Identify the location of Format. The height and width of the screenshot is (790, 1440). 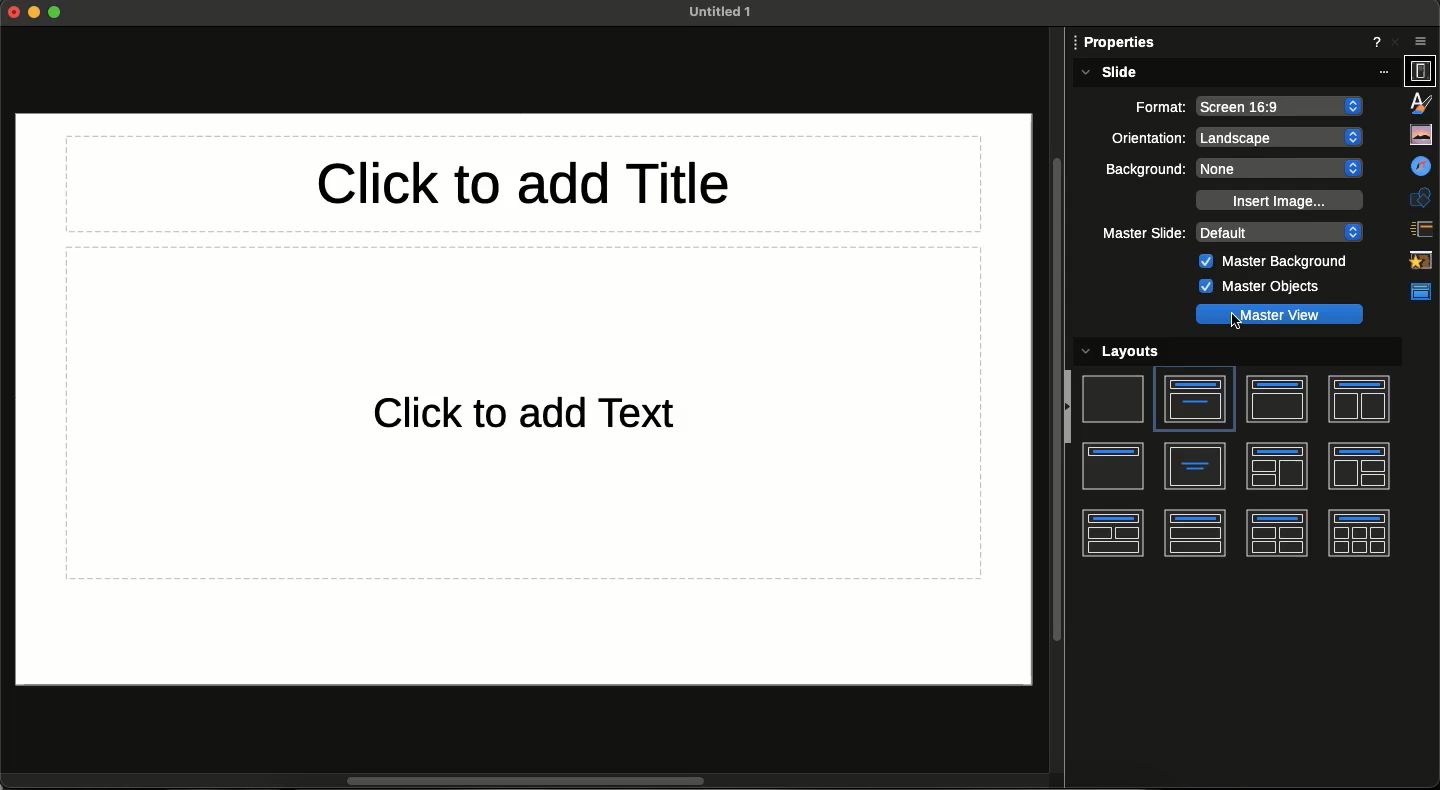
(1149, 105).